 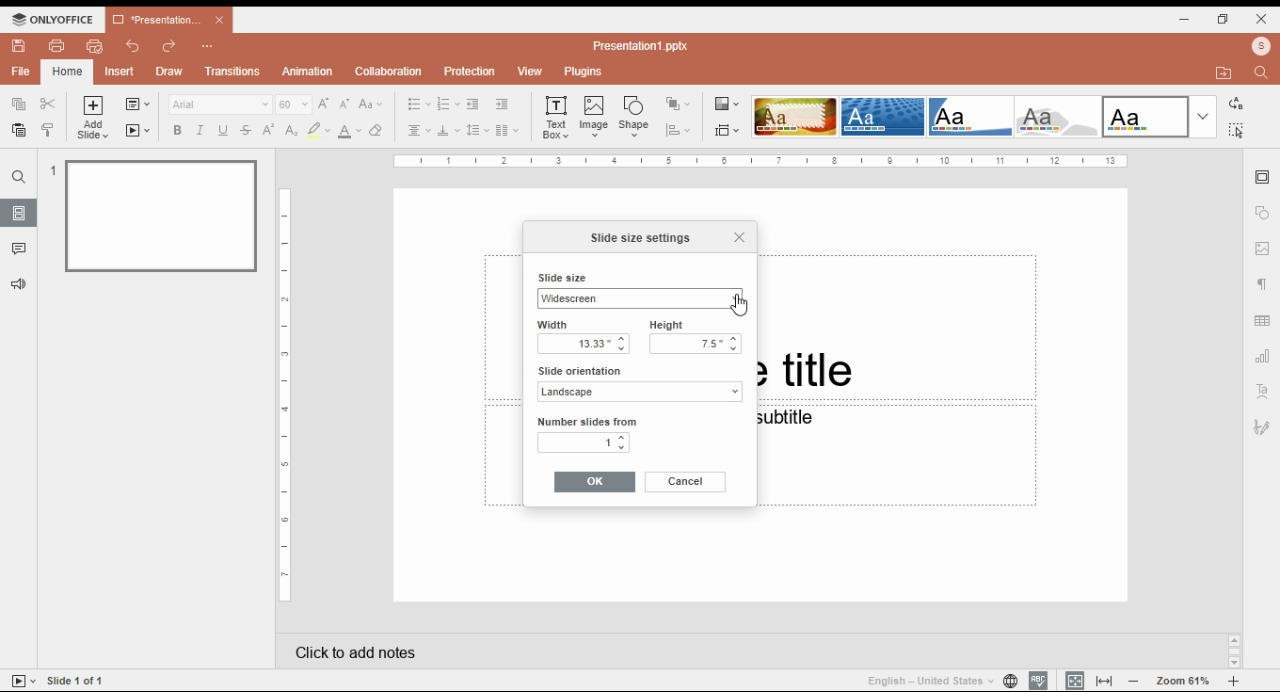 I want to click on ok, so click(x=595, y=482).